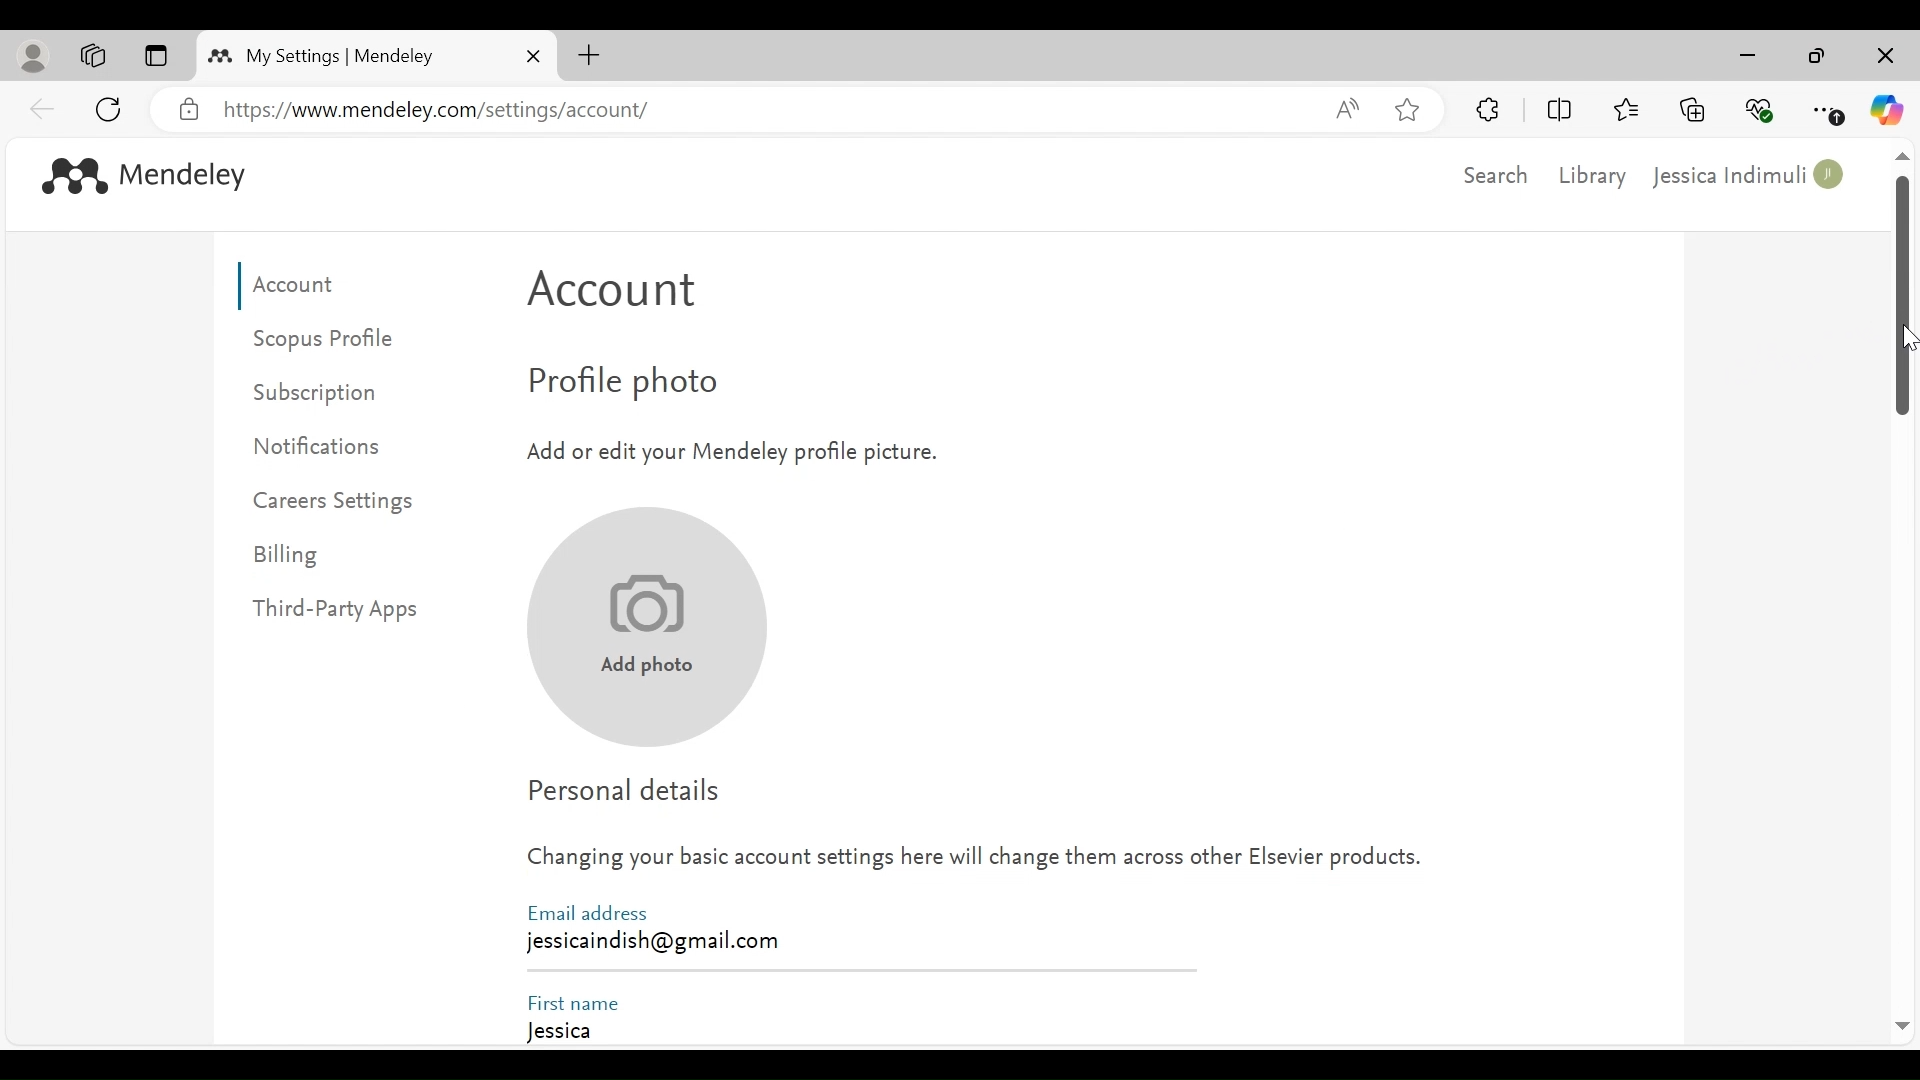  What do you see at coordinates (187, 178) in the screenshot?
I see `Mendeley` at bounding box center [187, 178].